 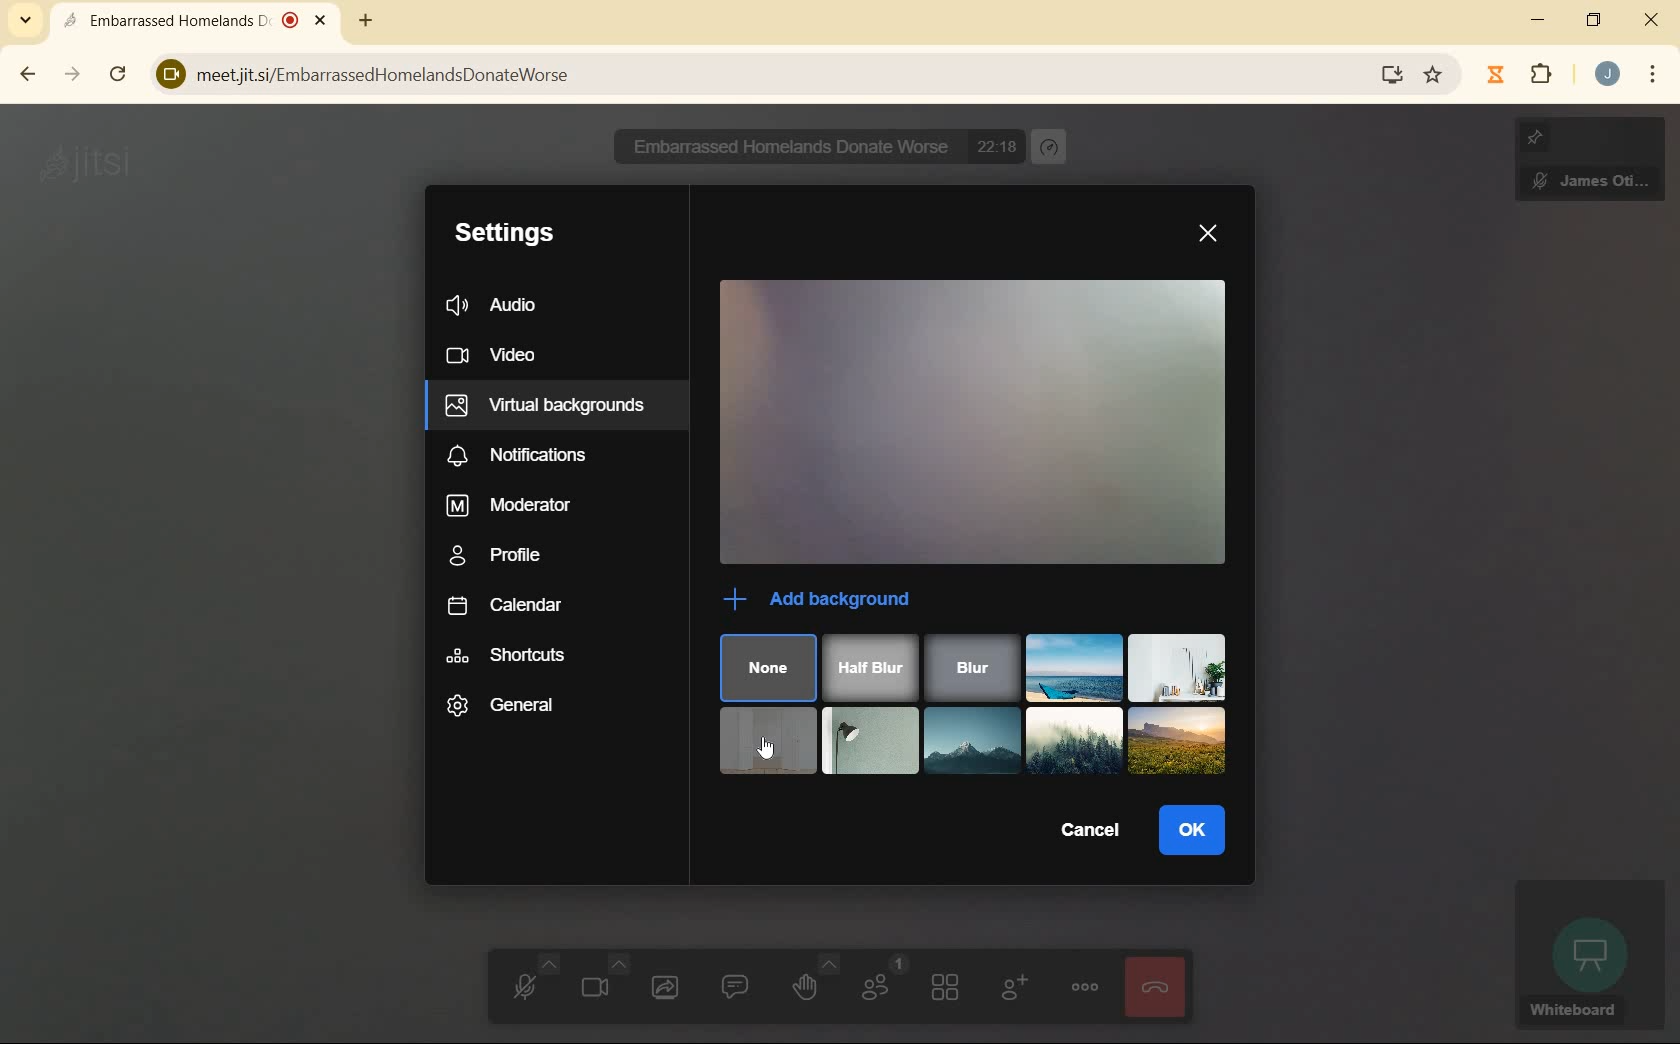 What do you see at coordinates (193, 19) in the screenshot?
I see `Embarrassed Homelands` at bounding box center [193, 19].